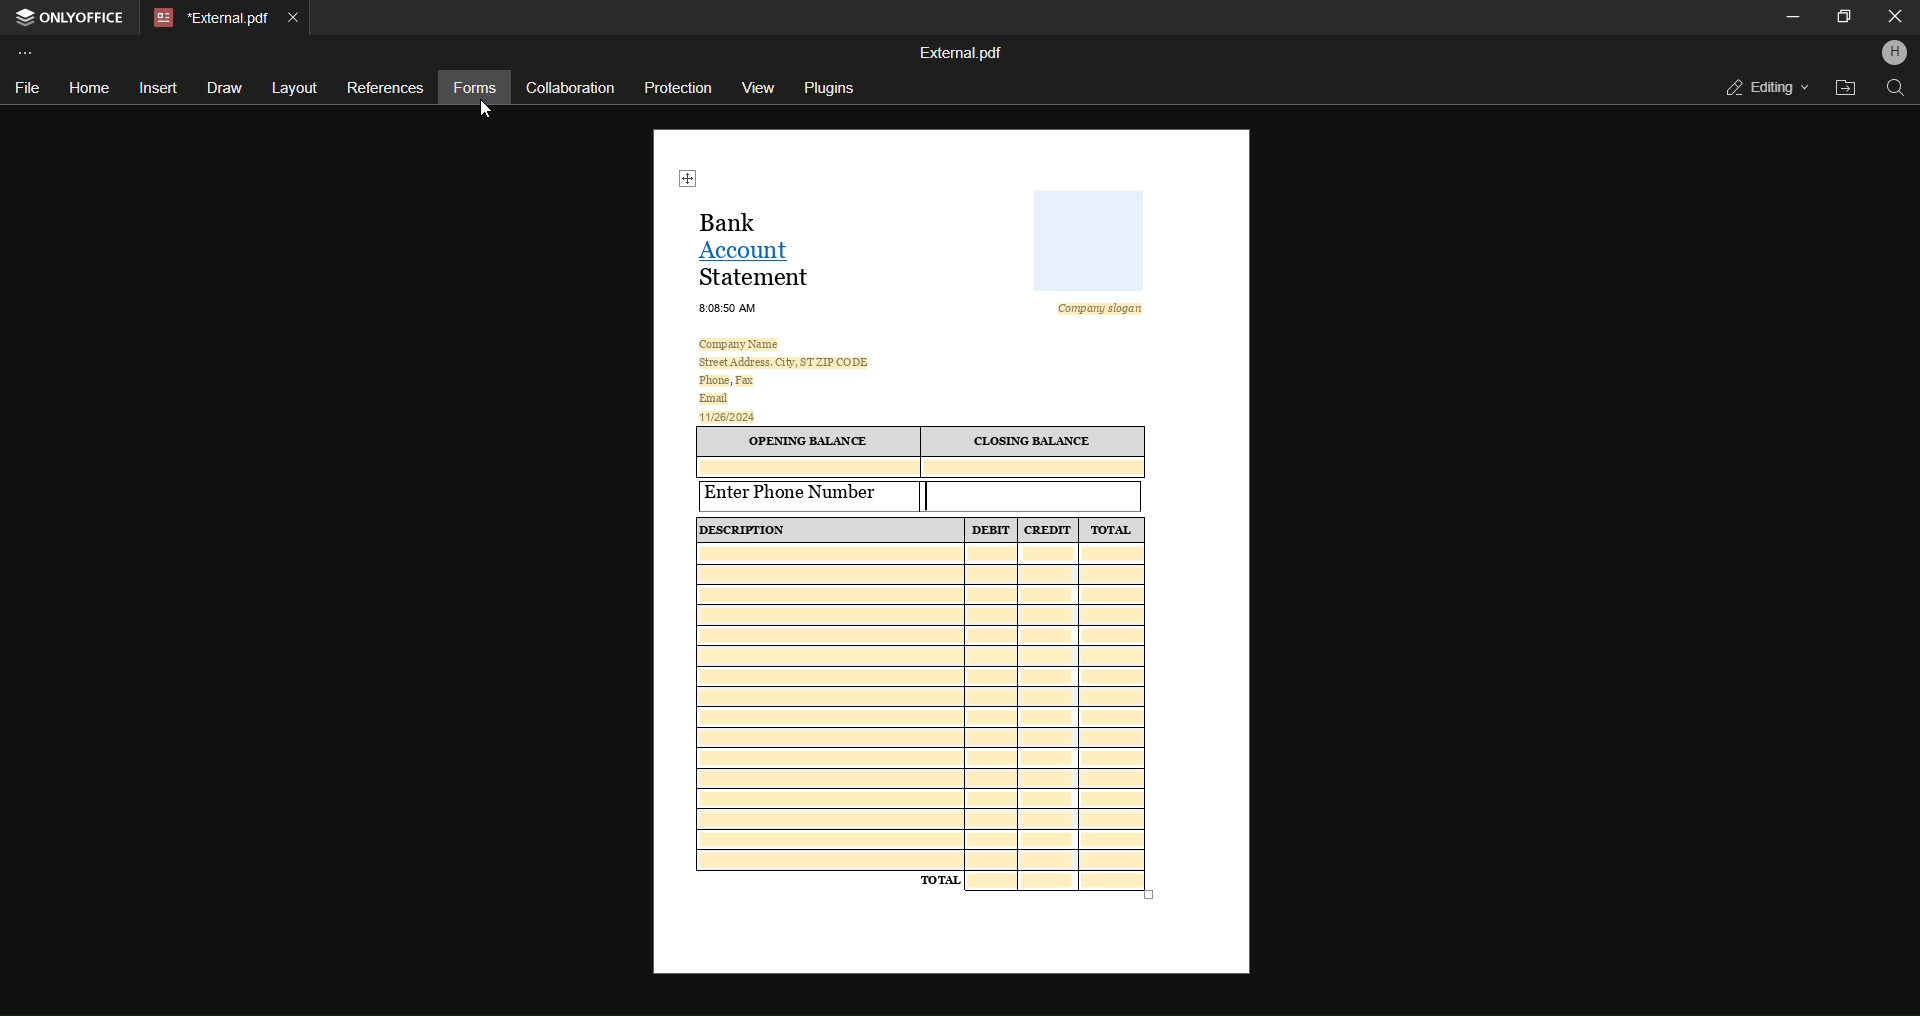 This screenshot has height=1016, width=1920. I want to click on profile, so click(1893, 54).